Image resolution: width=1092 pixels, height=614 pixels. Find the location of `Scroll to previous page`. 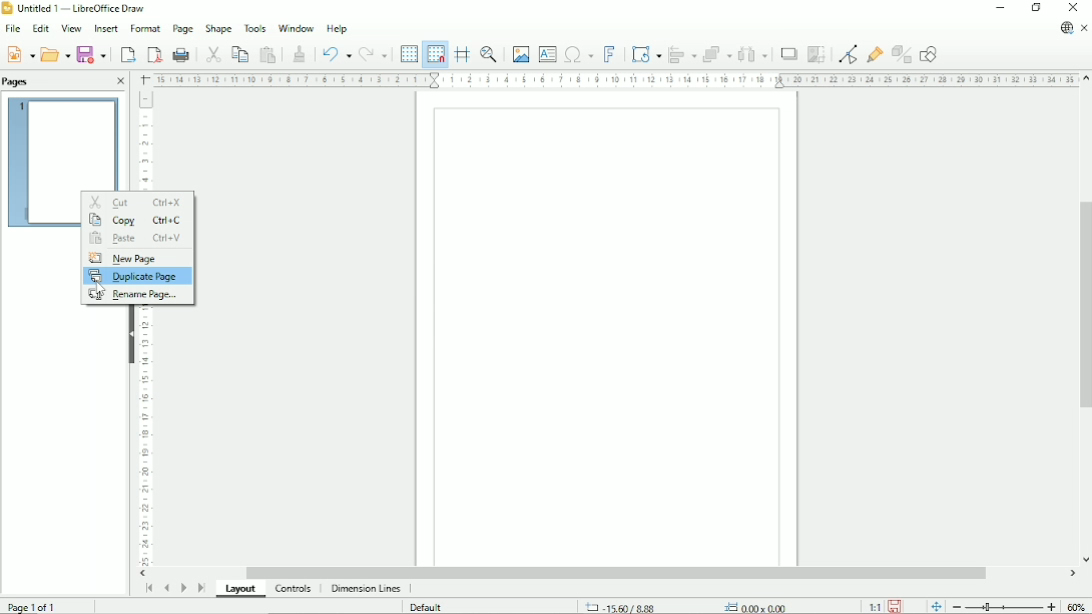

Scroll to previous page is located at coordinates (166, 588).